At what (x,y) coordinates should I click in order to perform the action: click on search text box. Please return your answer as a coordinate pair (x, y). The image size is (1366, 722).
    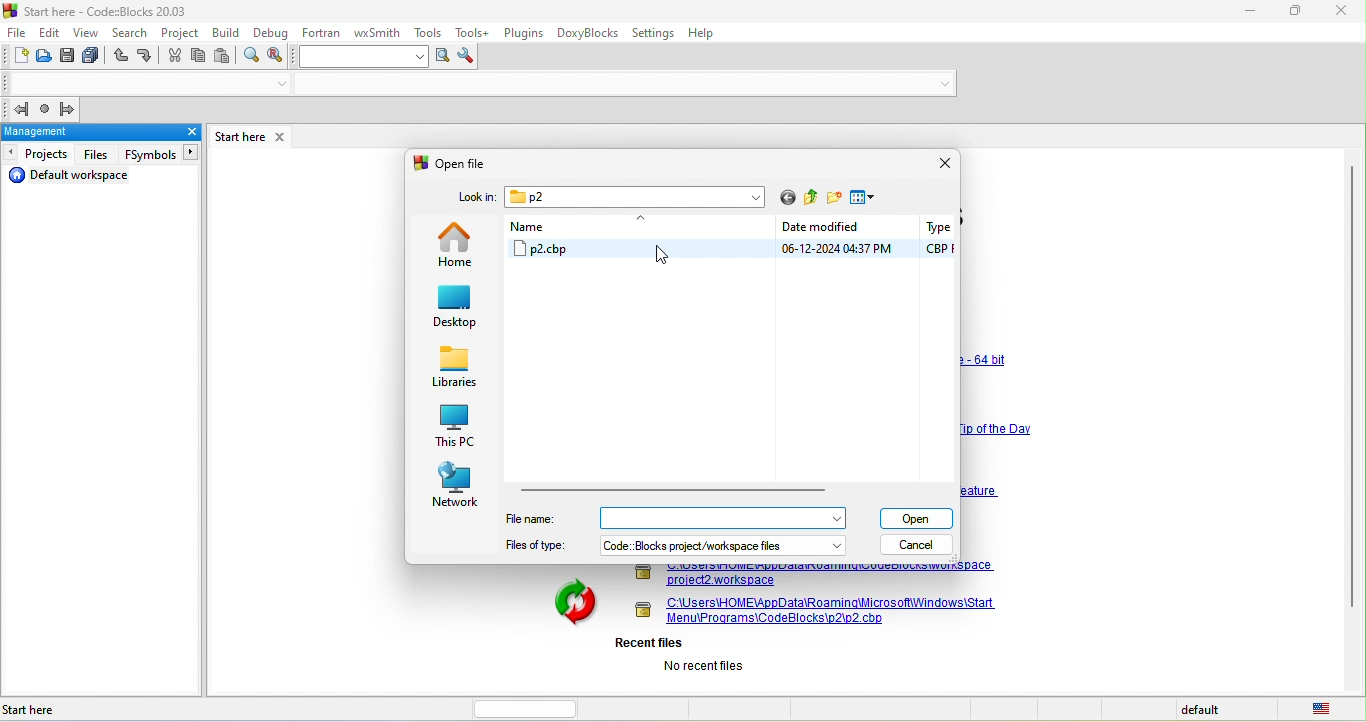
    Looking at the image, I should click on (365, 57).